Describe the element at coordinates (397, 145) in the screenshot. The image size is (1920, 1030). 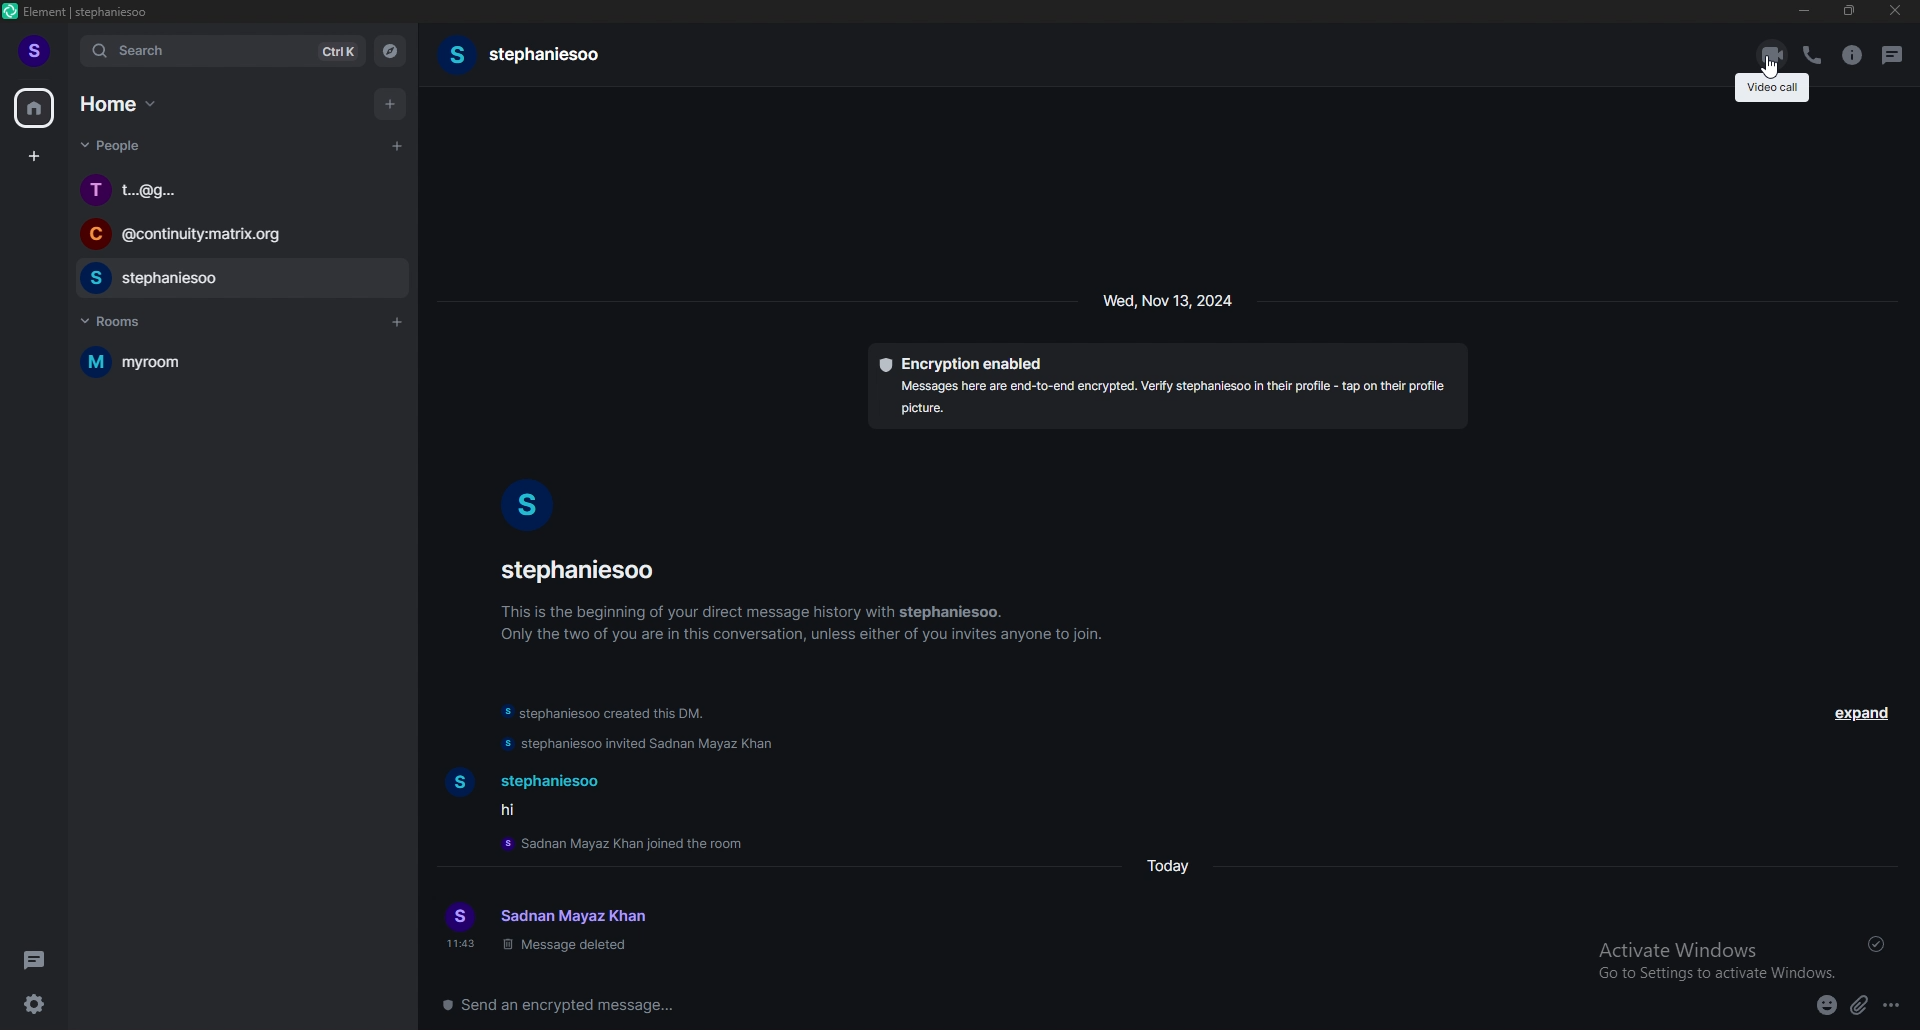
I see `start chat` at that location.